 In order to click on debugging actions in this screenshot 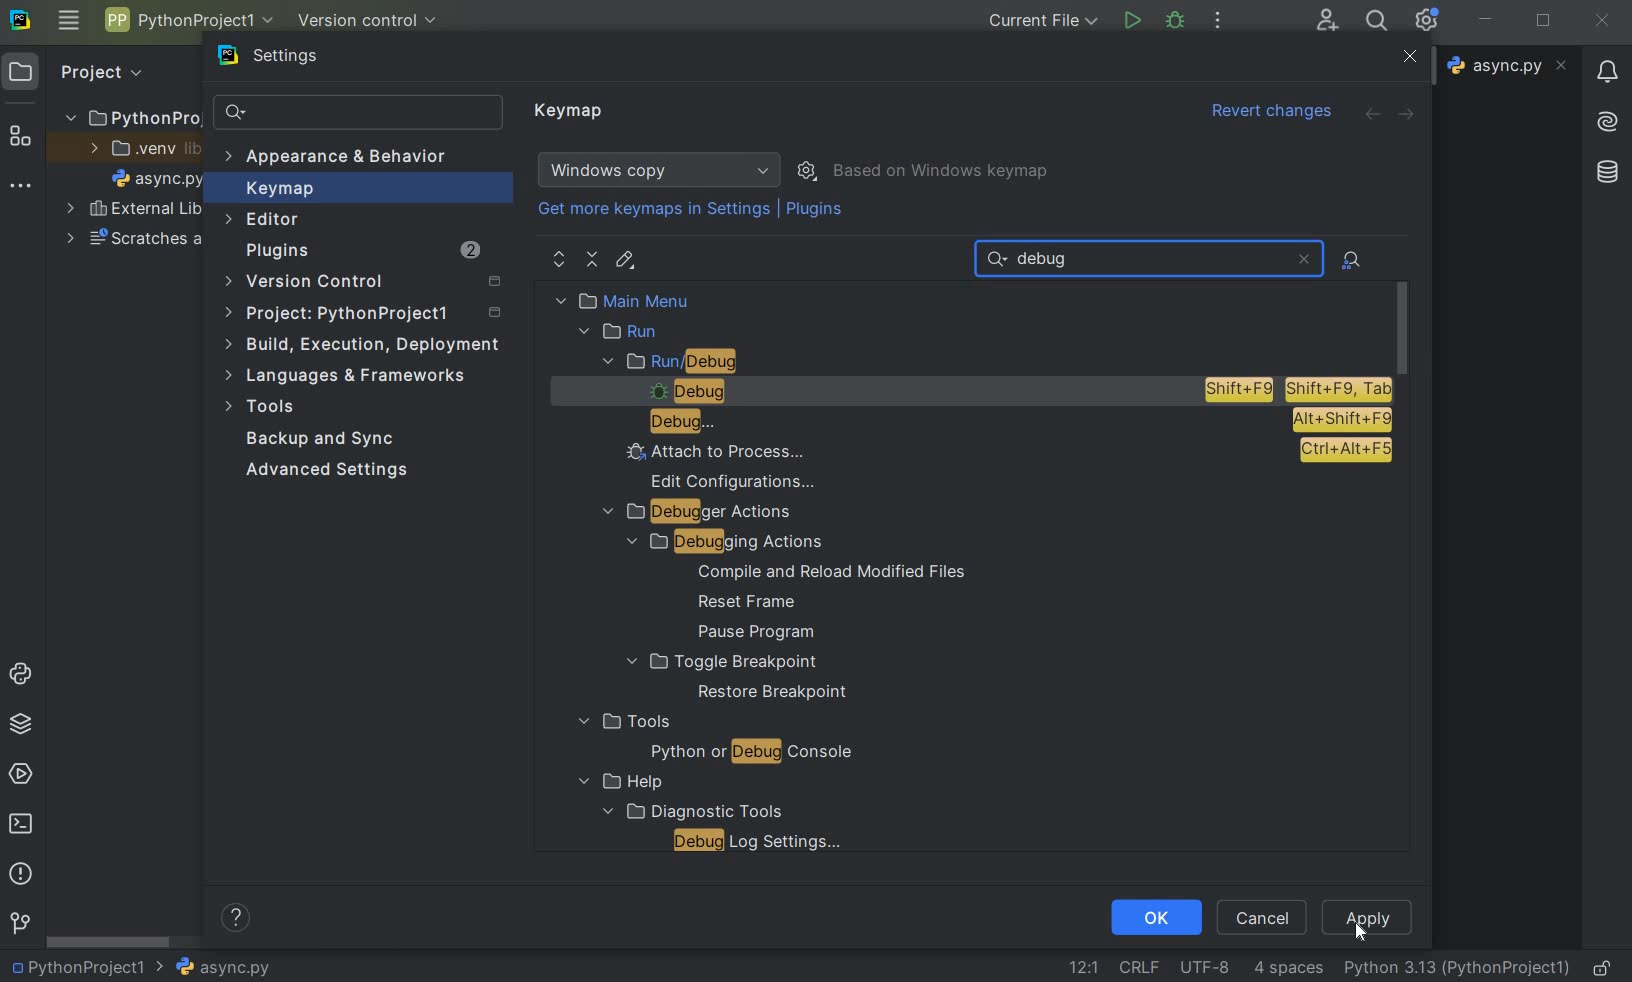, I will do `click(716, 542)`.